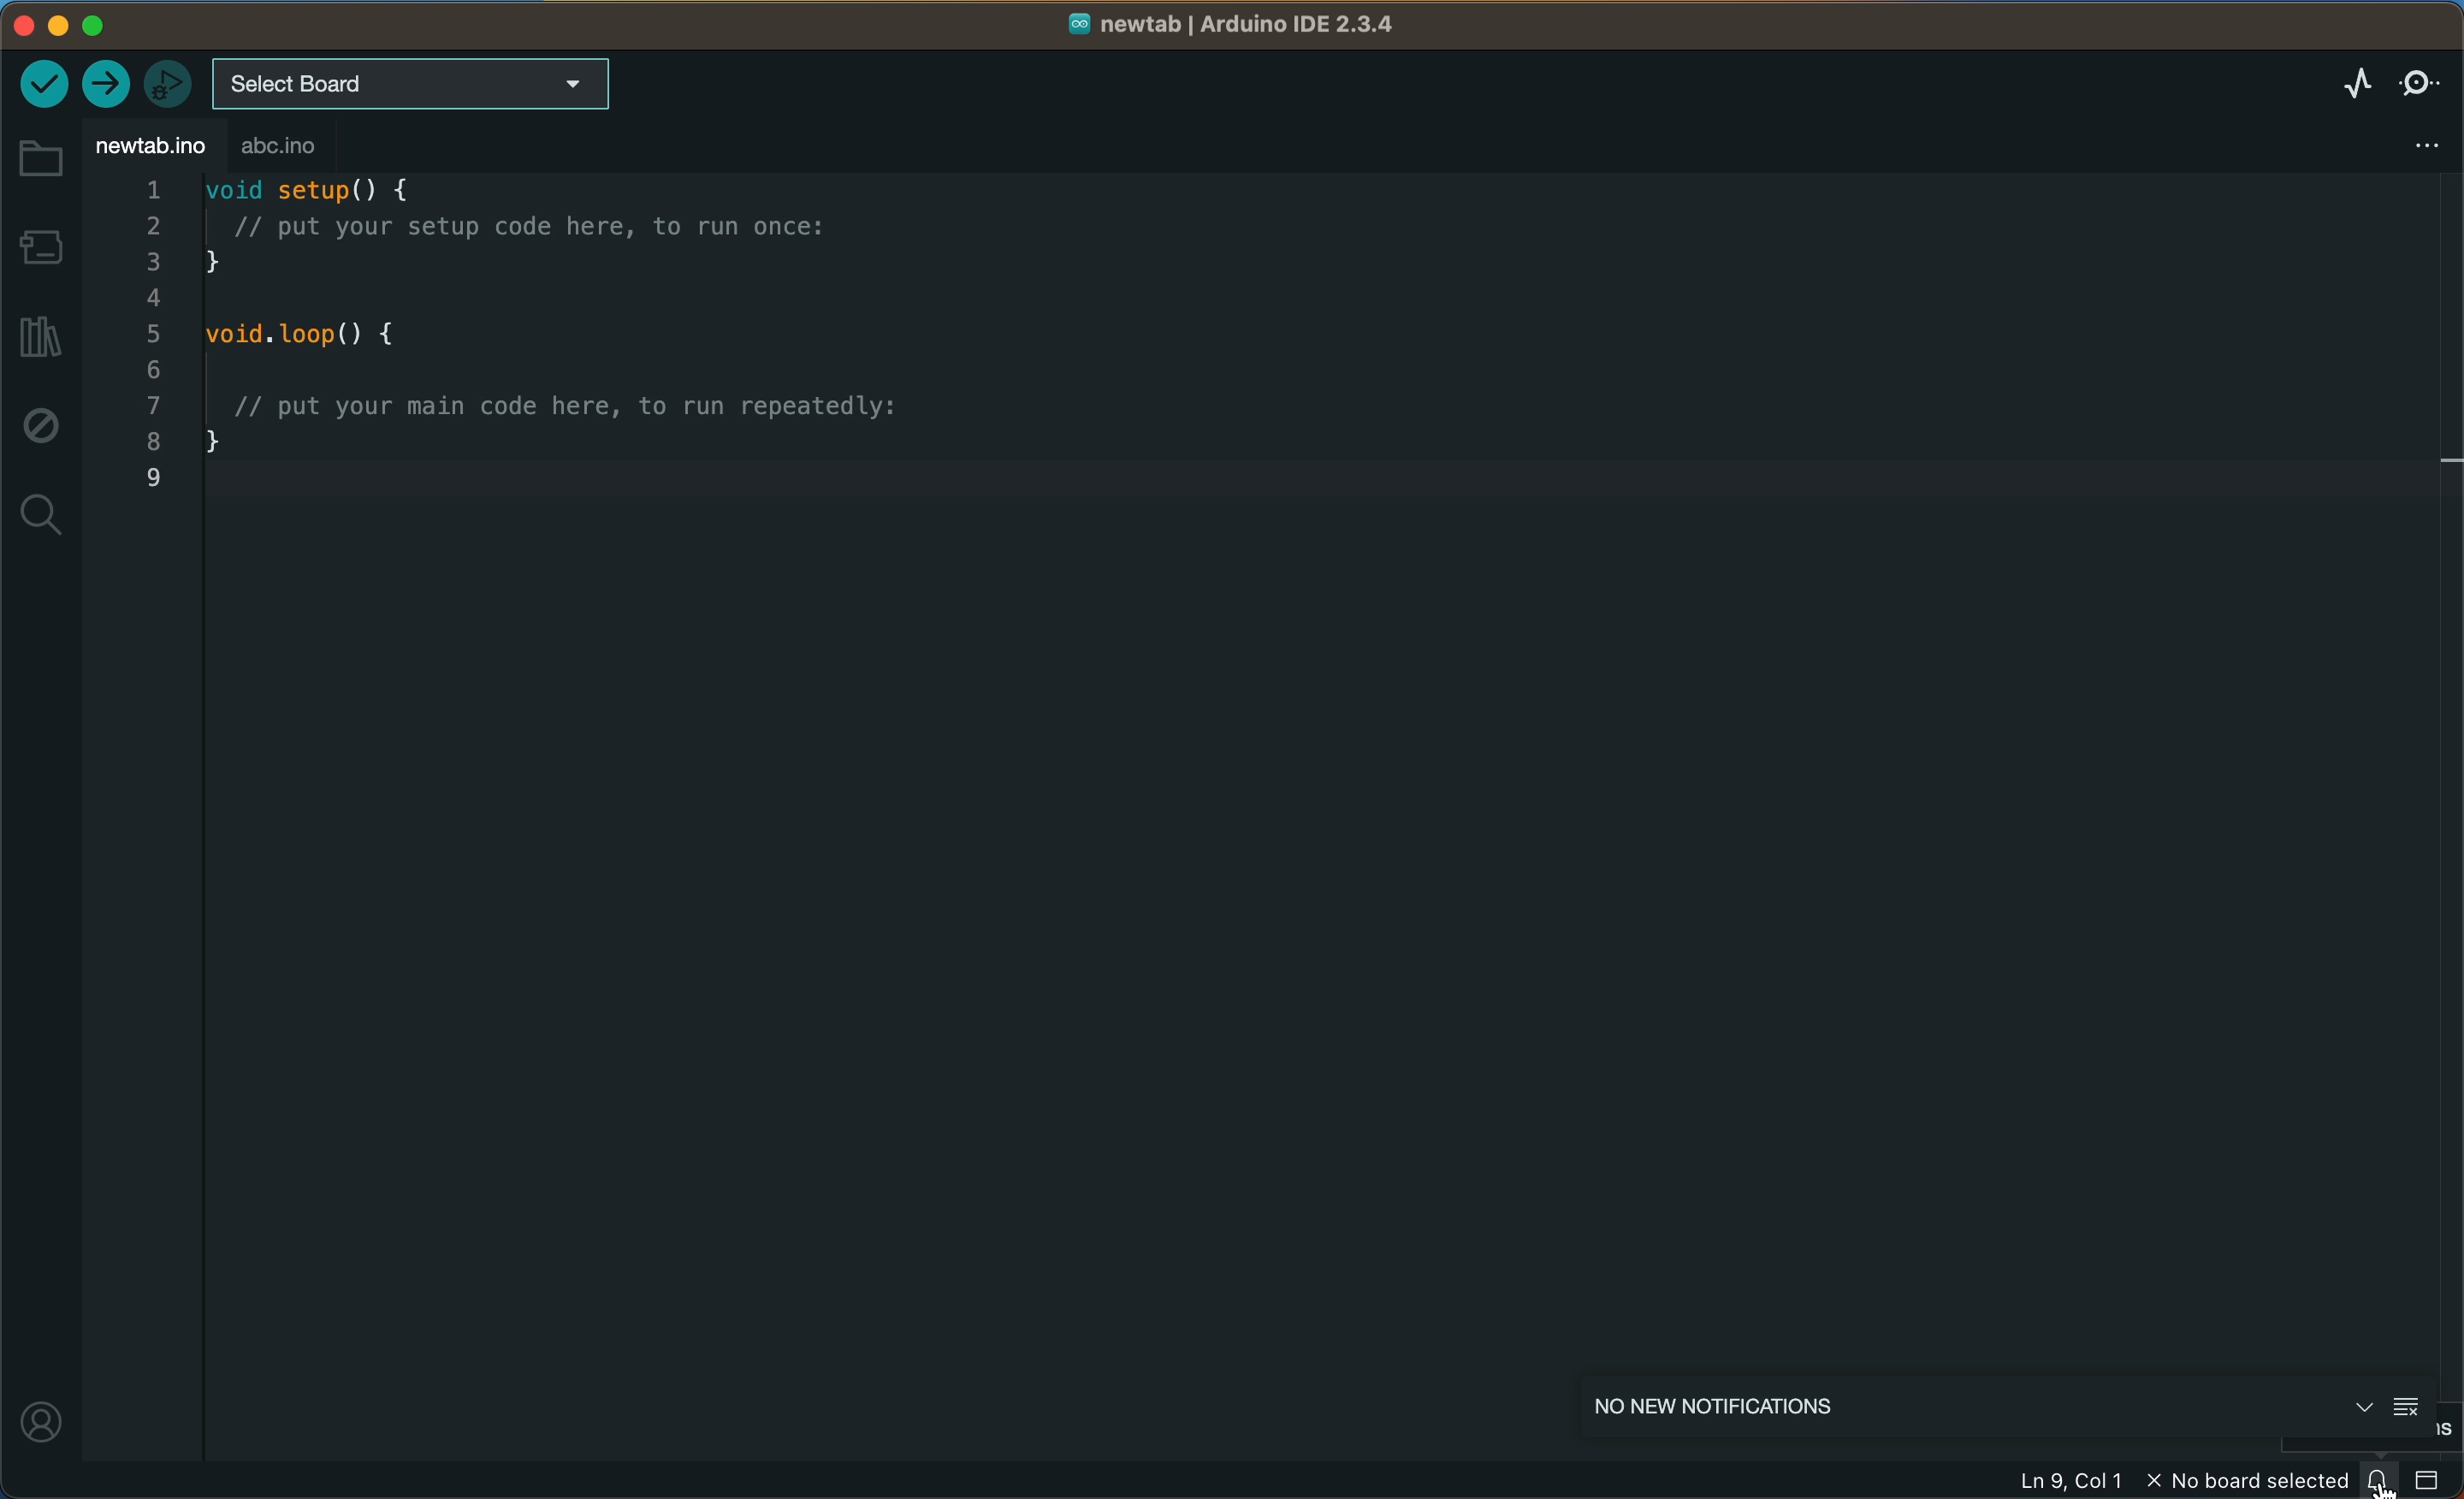 The height and width of the screenshot is (1499, 2464). I want to click on serial monitor, so click(2415, 81).